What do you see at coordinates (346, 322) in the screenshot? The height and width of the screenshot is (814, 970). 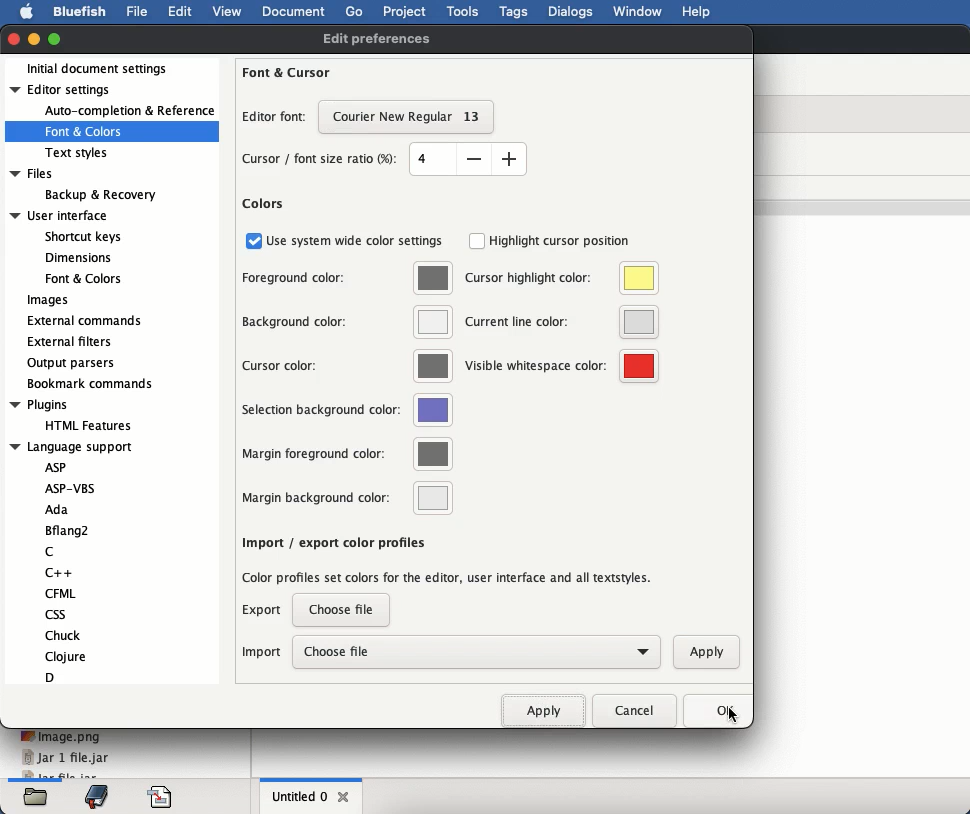 I see `background color` at bounding box center [346, 322].